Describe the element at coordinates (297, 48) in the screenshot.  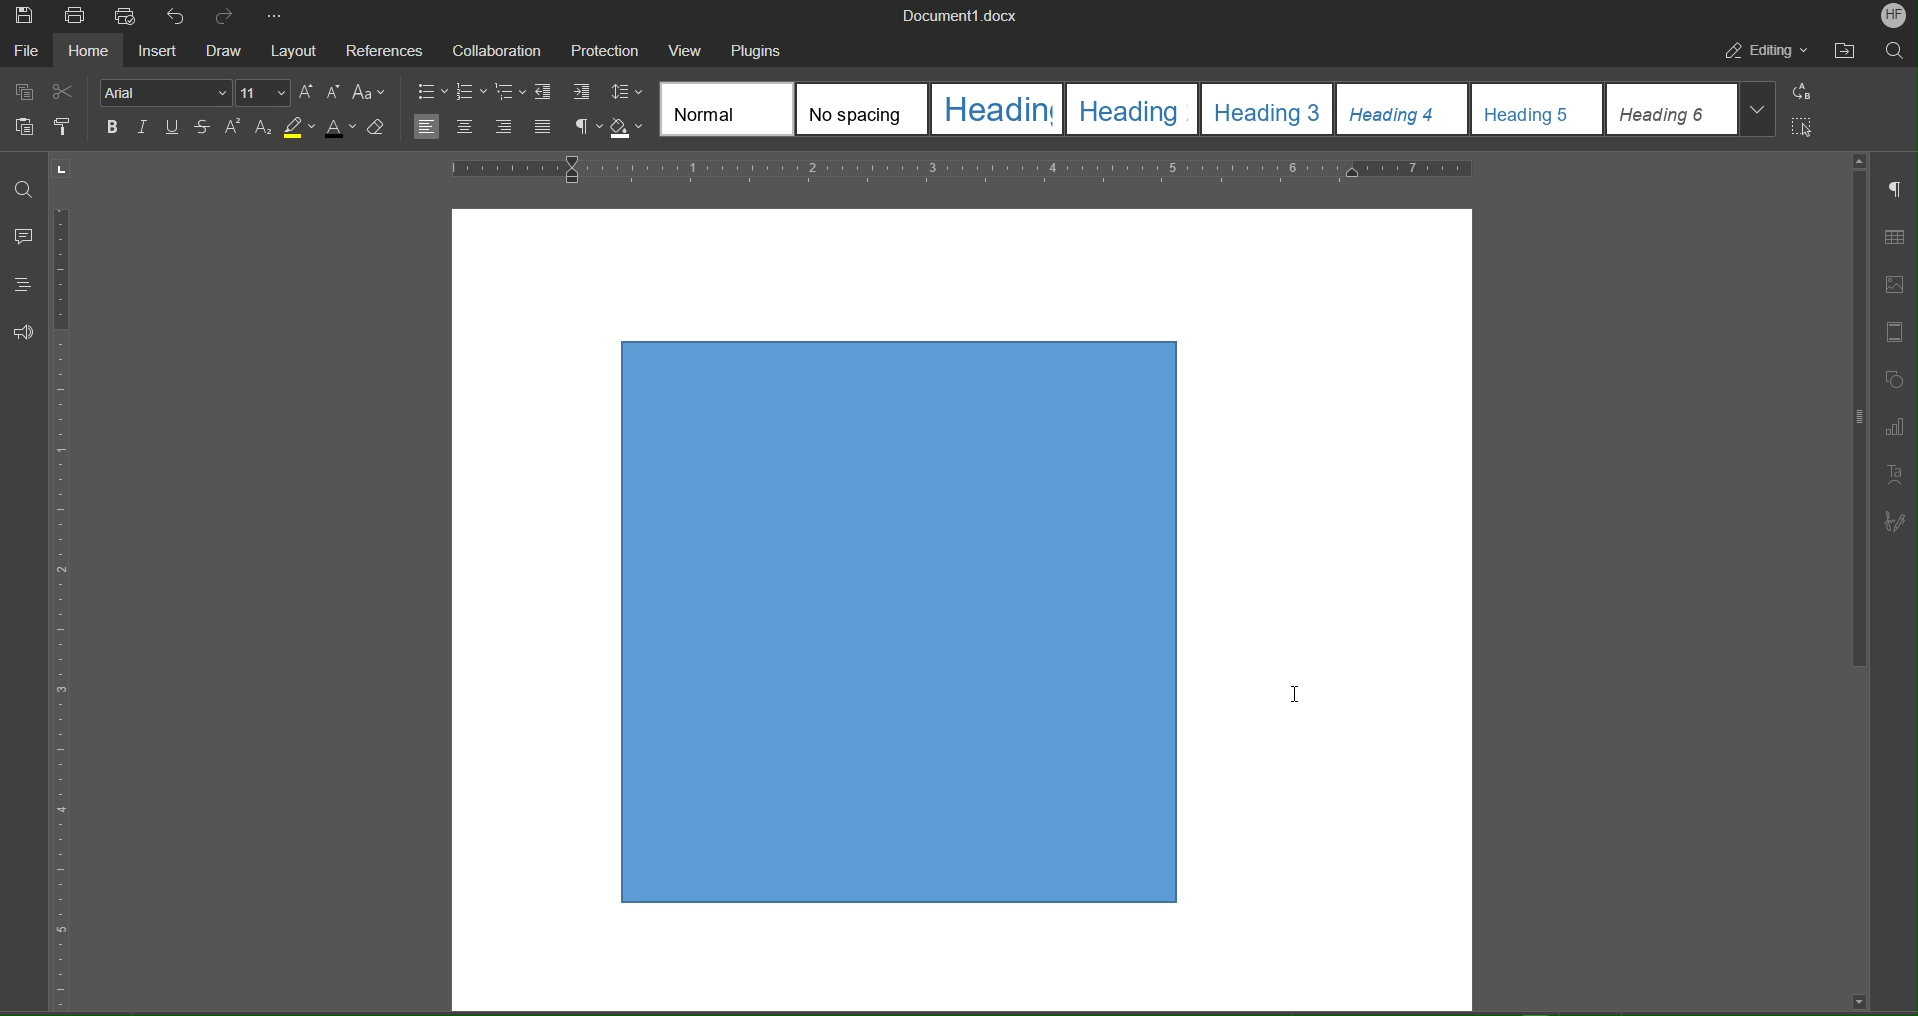
I see `Layout` at that location.